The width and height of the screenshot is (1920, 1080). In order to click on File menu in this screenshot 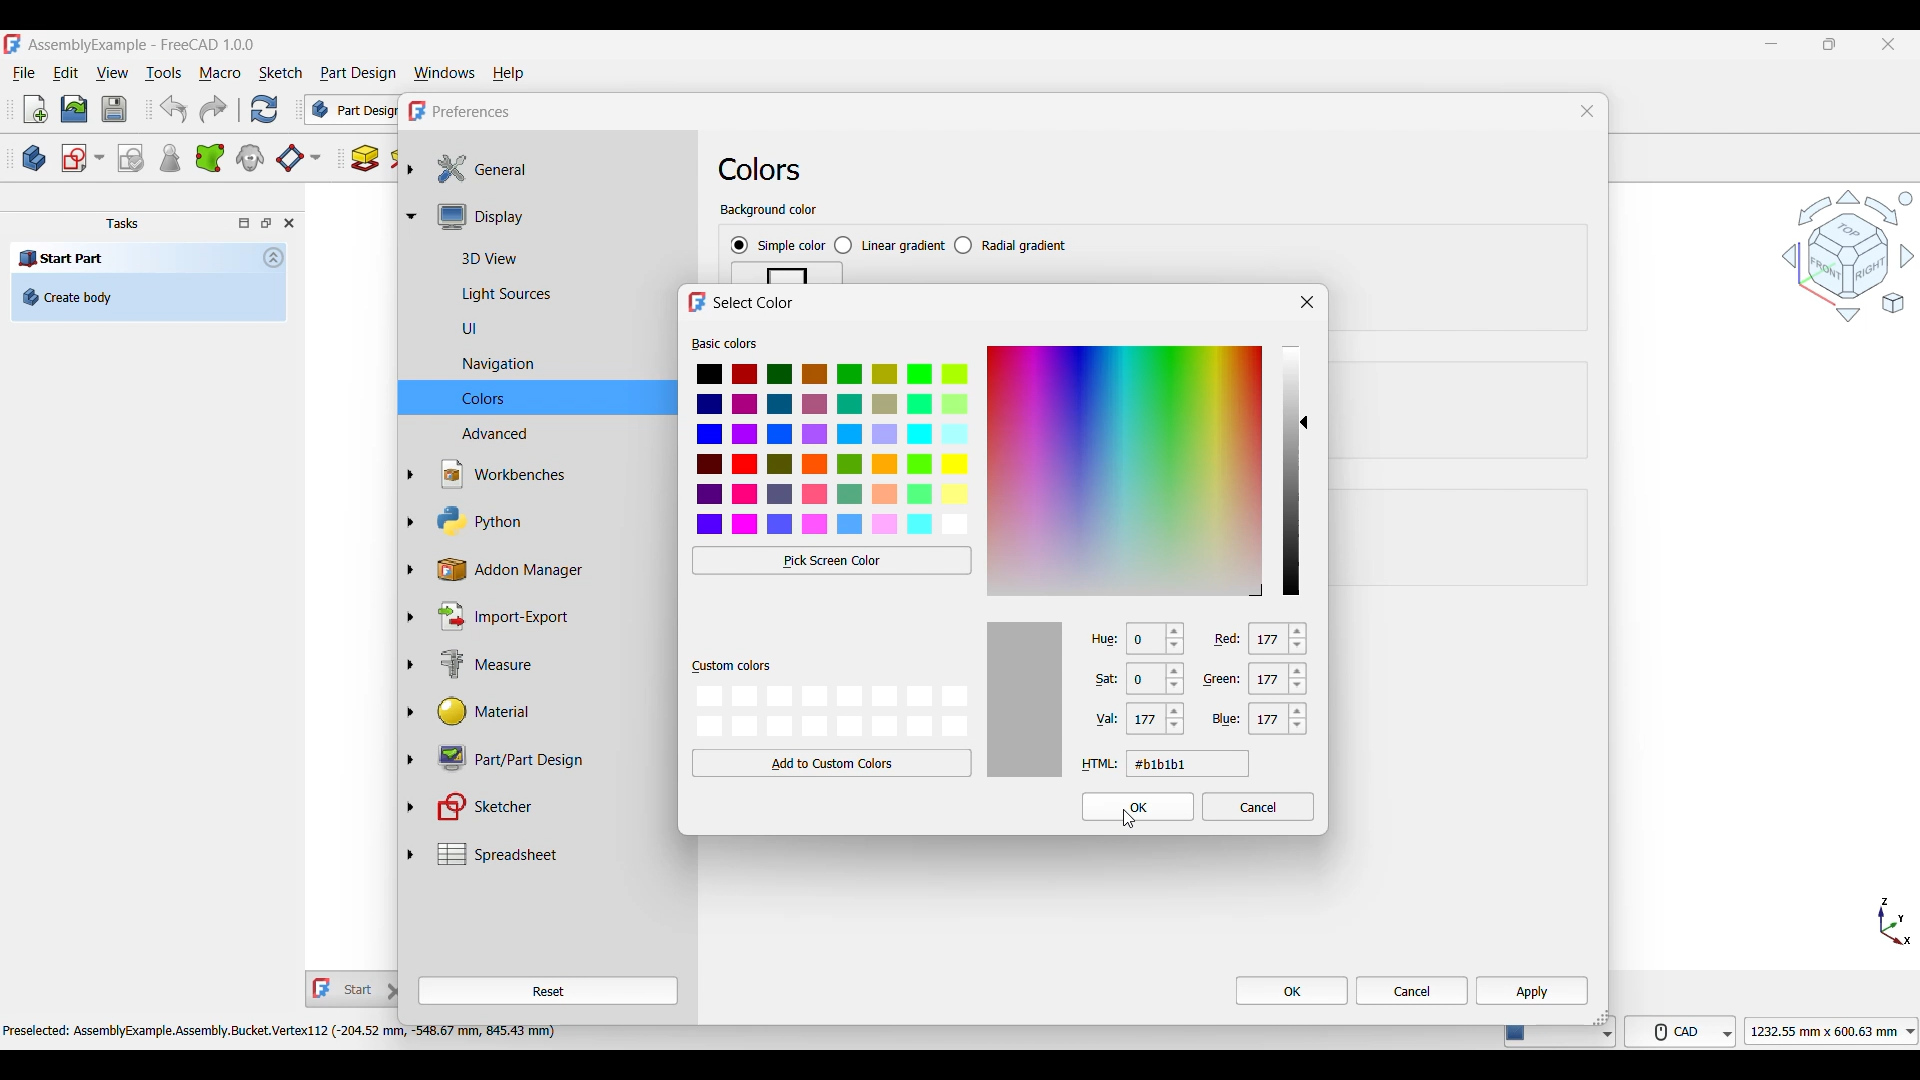, I will do `click(24, 74)`.